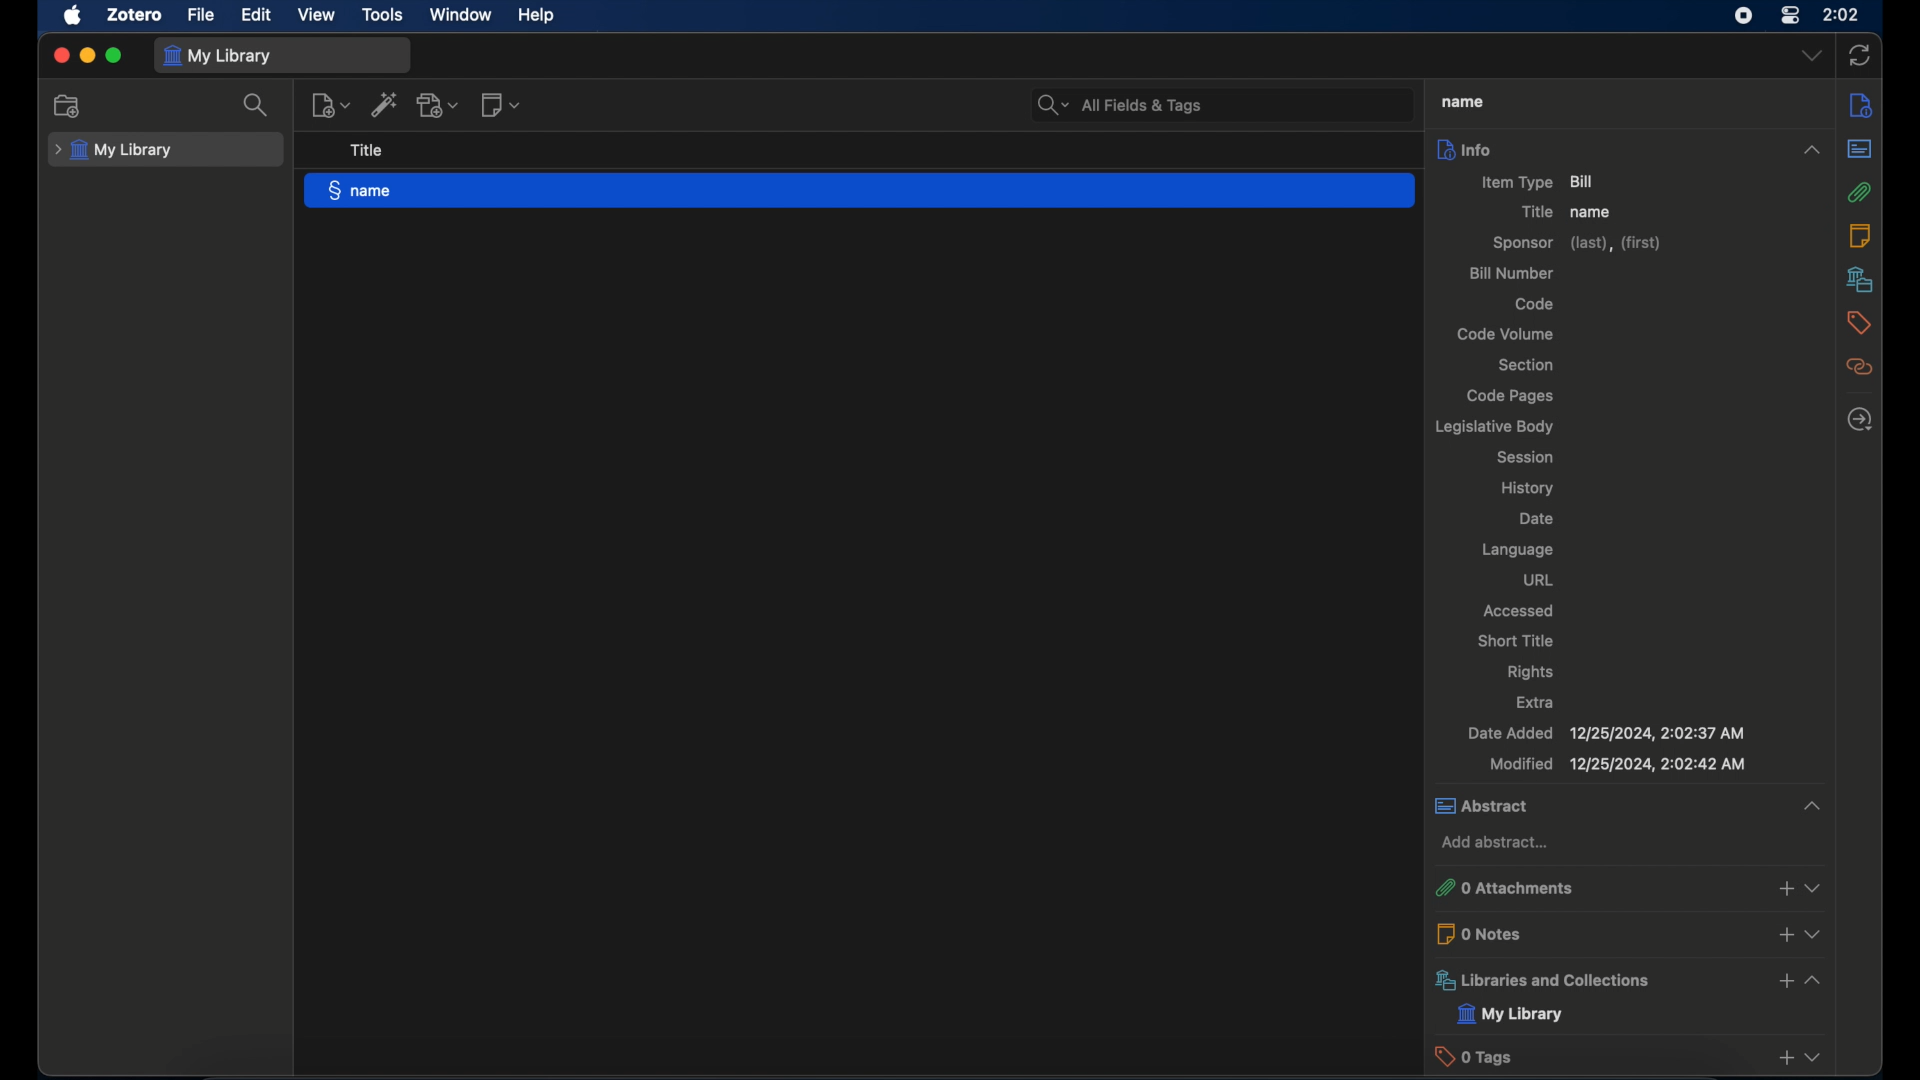 Image resolution: width=1920 pixels, height=1080 pixels. I want to click on maximize, so click(115, 55).